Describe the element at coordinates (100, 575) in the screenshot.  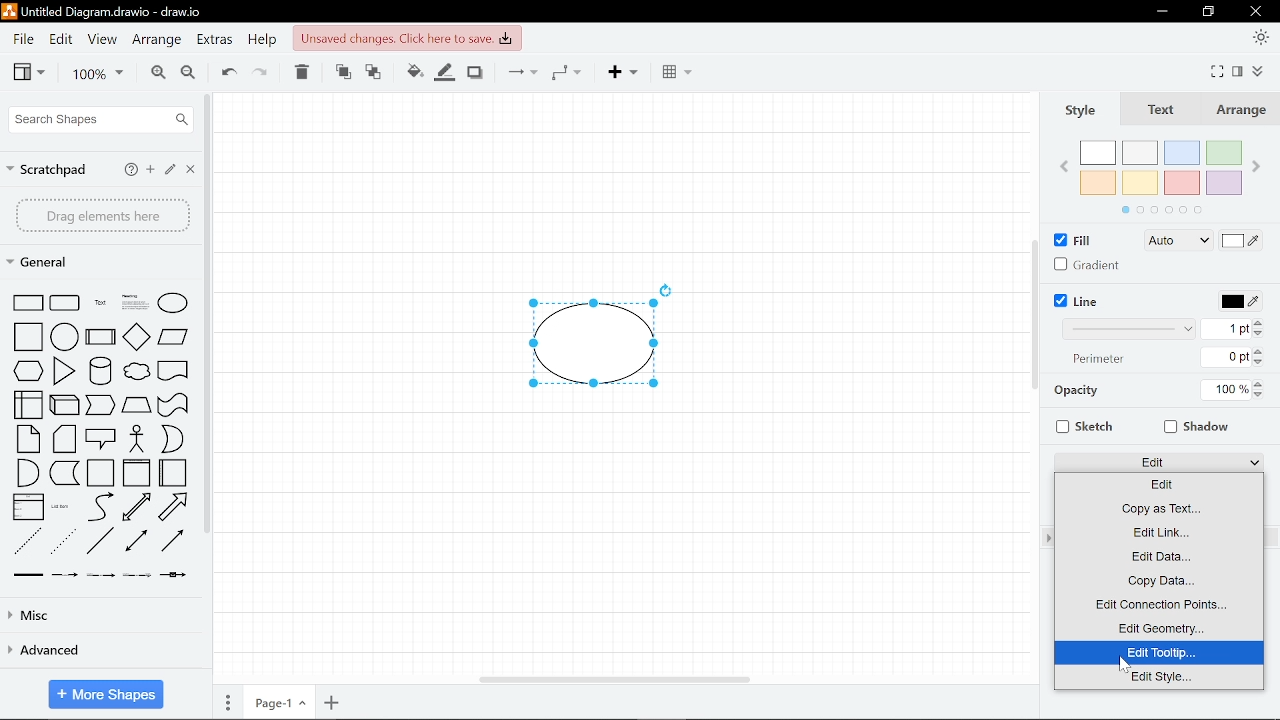
I see `connector with 2 labels` at that location.